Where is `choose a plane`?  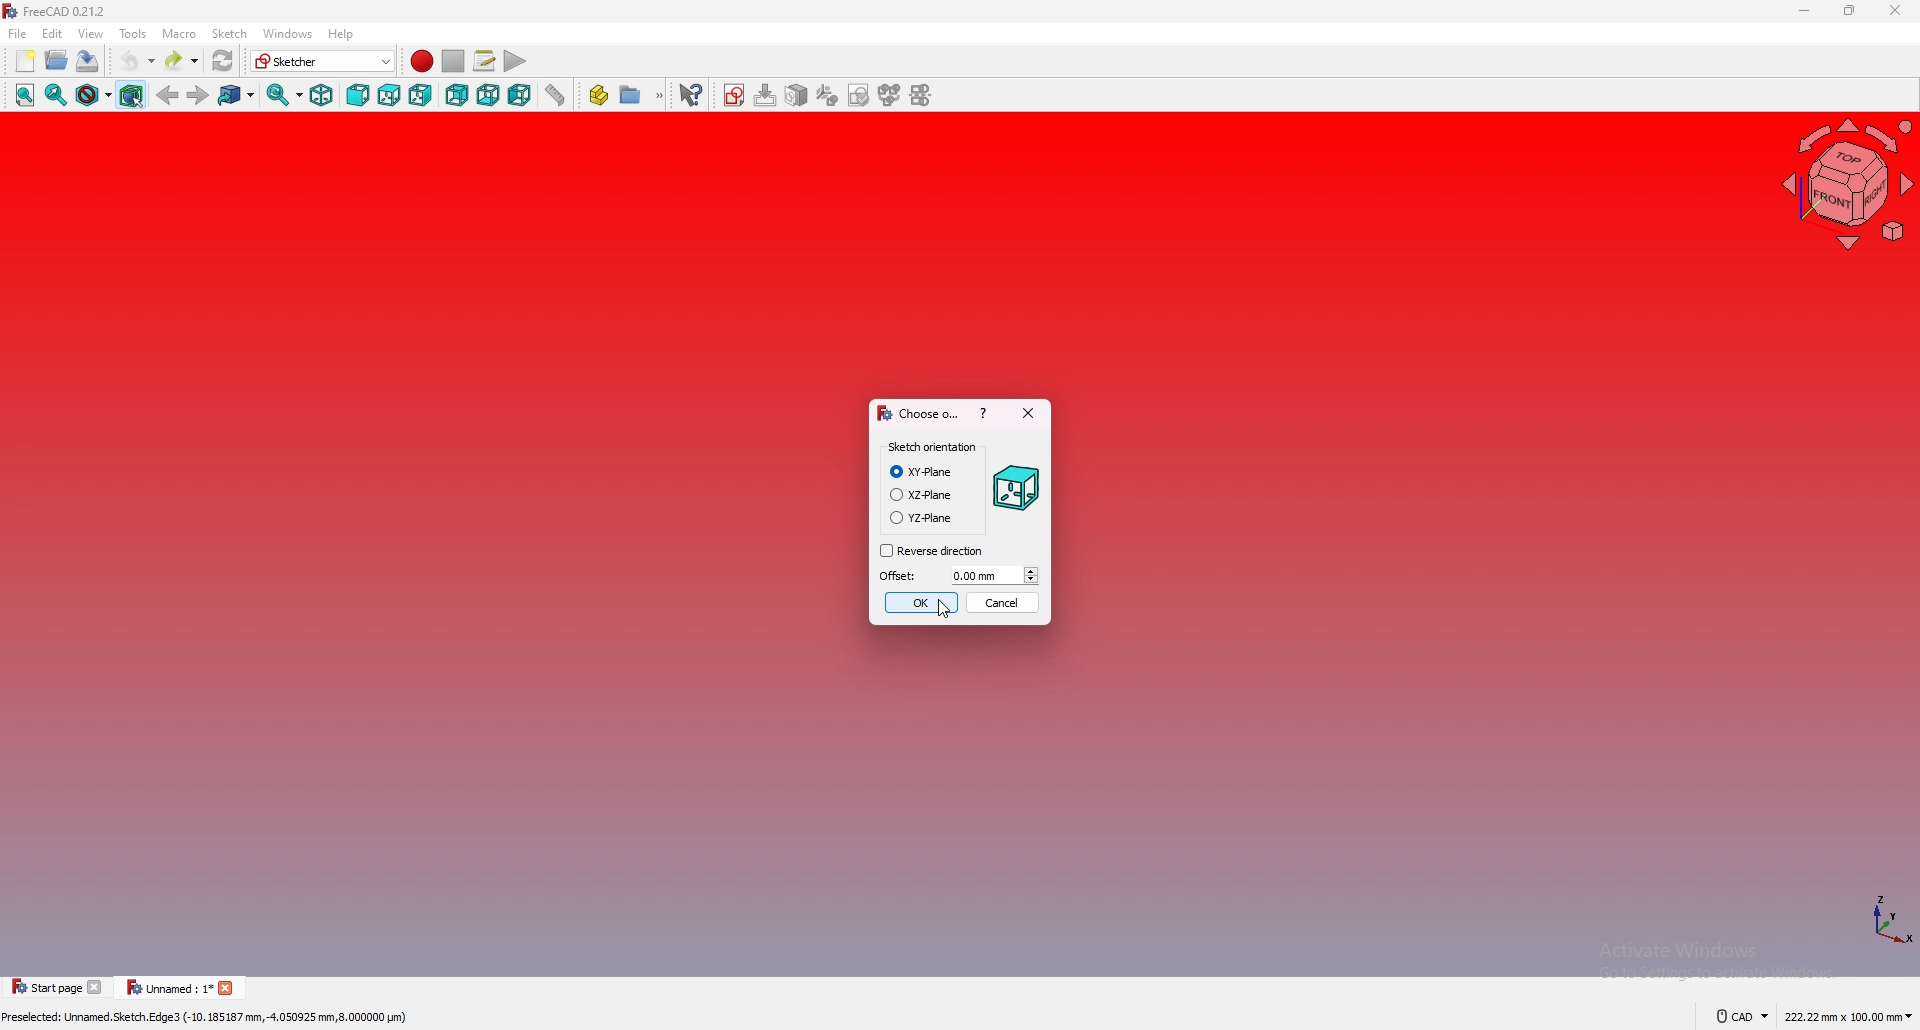 choose a plane is located at coordinates (918, 412).